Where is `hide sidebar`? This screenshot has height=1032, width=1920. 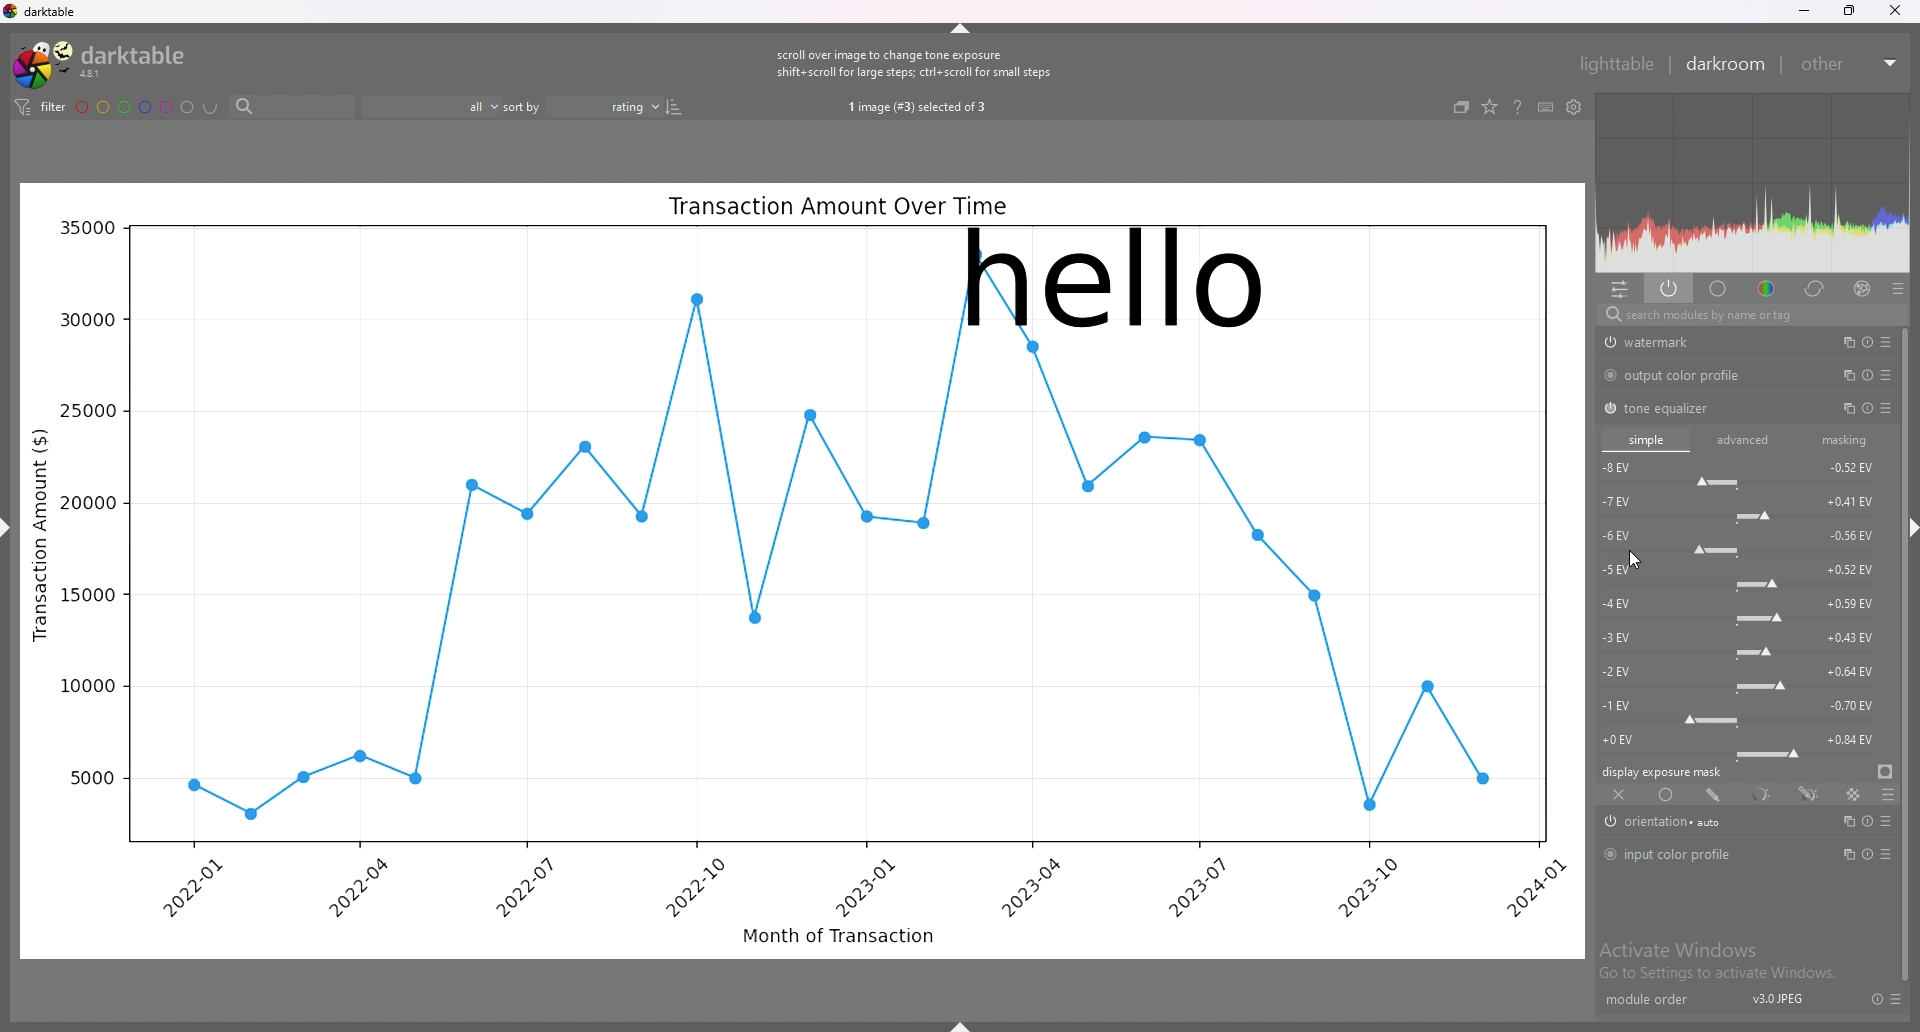
hide sidebar is located at coordinates (1914, 530).